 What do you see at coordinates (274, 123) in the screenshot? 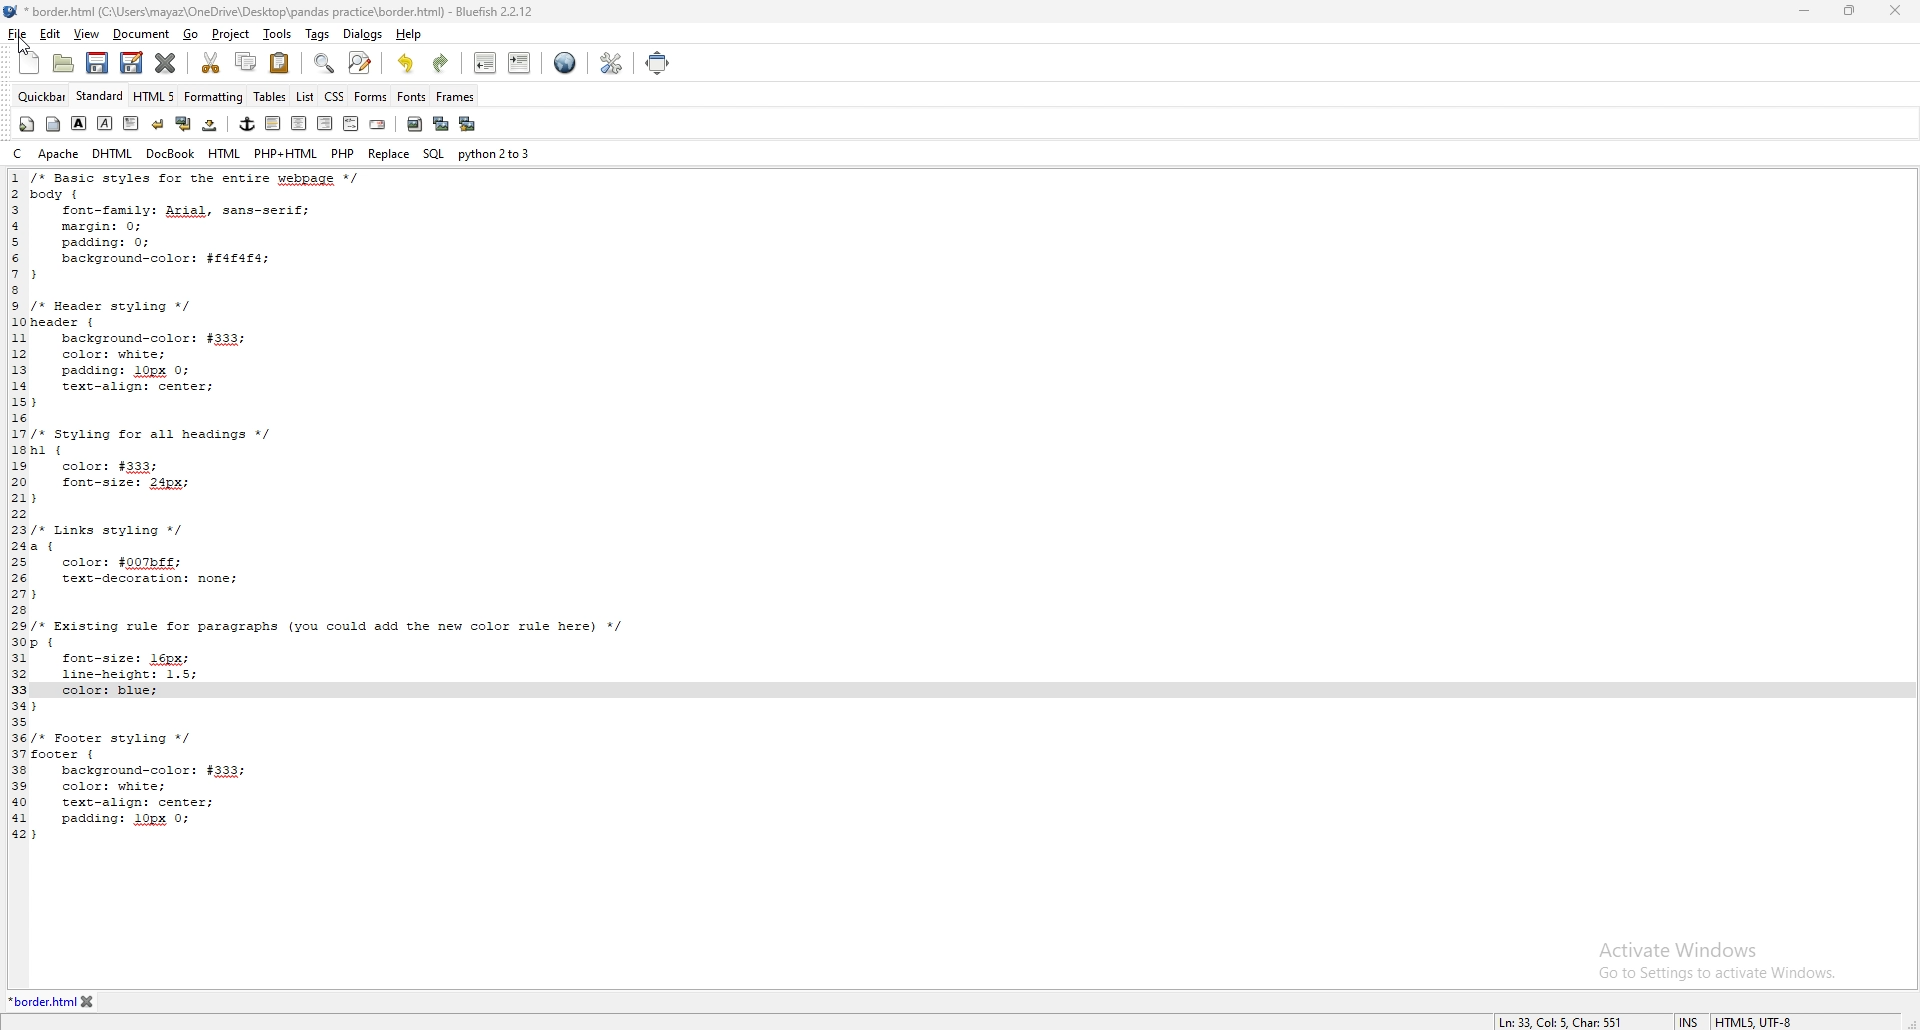
I see `left justify` at bounding box center [274, 123].